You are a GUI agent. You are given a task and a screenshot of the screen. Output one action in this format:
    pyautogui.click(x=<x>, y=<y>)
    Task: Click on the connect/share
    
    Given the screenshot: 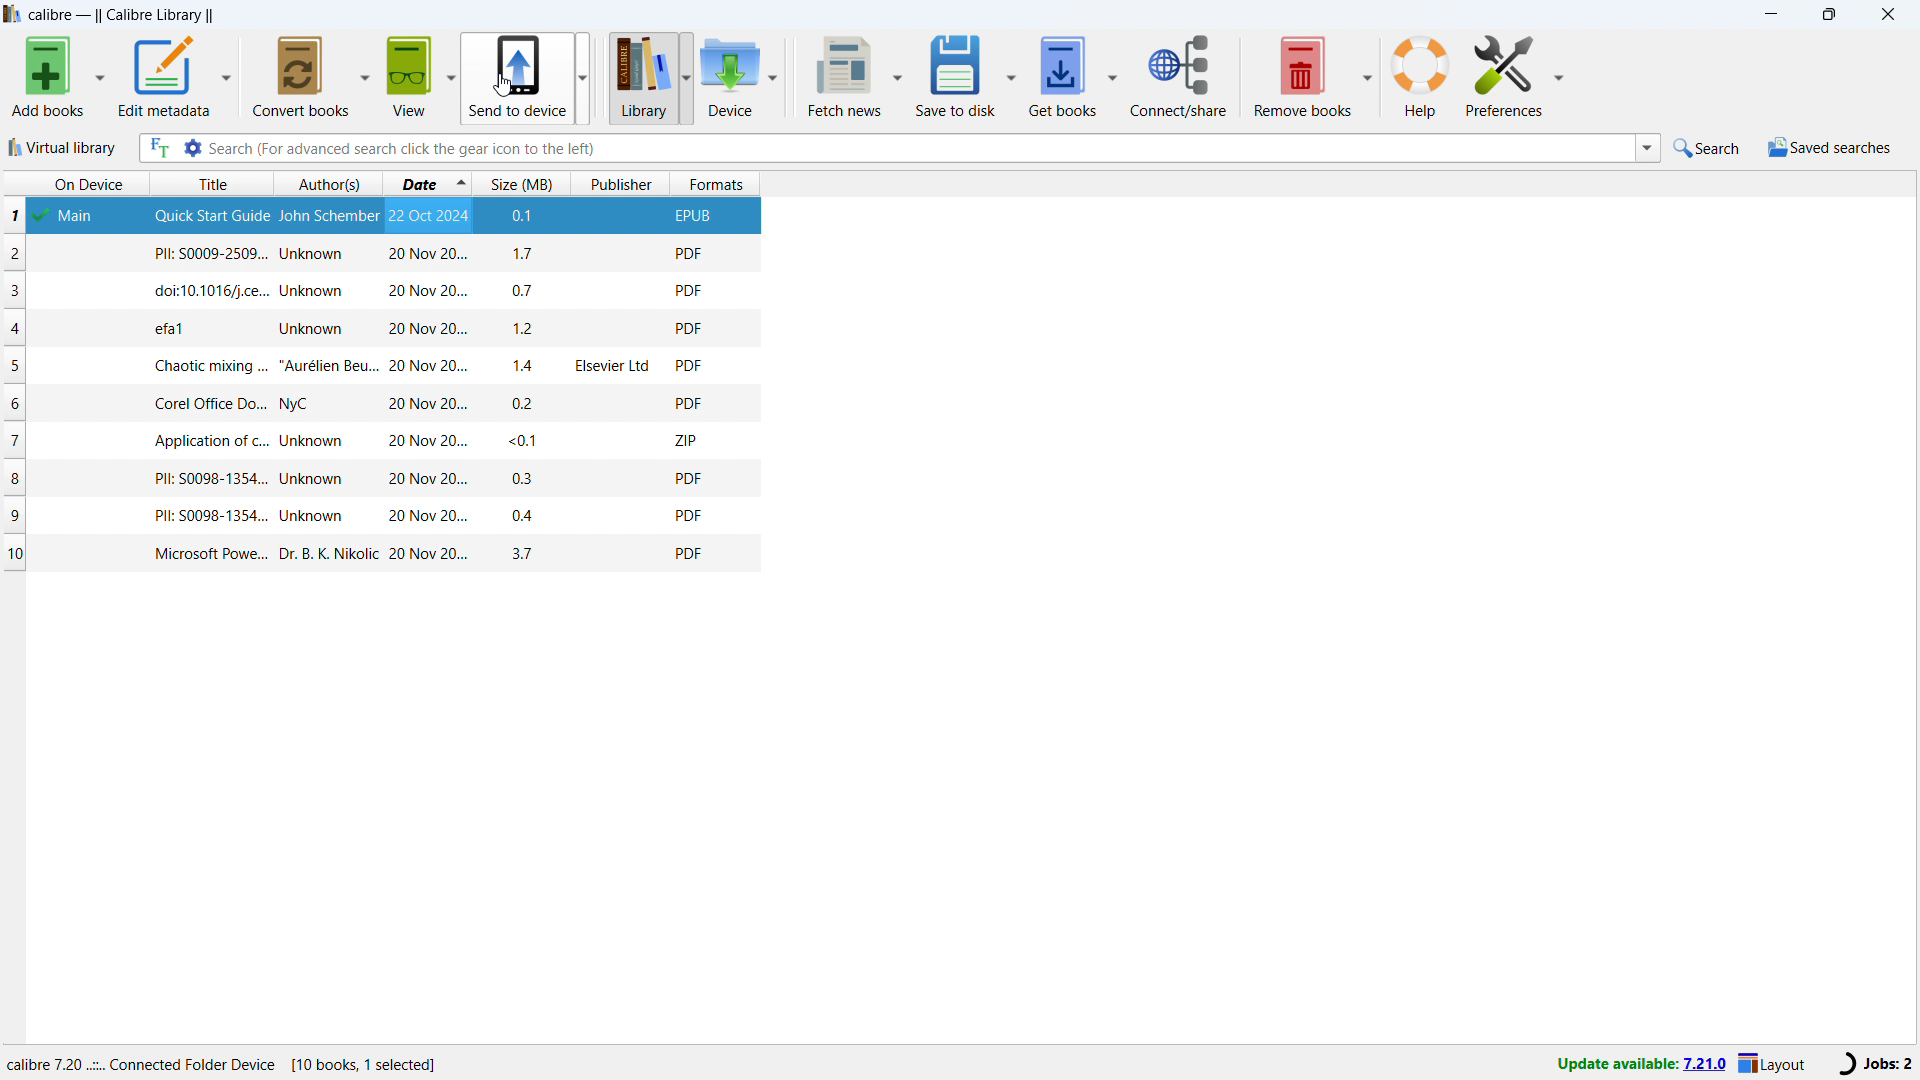 What is the action you would take?
    pyautogui.click(x=1178, y=76)
    